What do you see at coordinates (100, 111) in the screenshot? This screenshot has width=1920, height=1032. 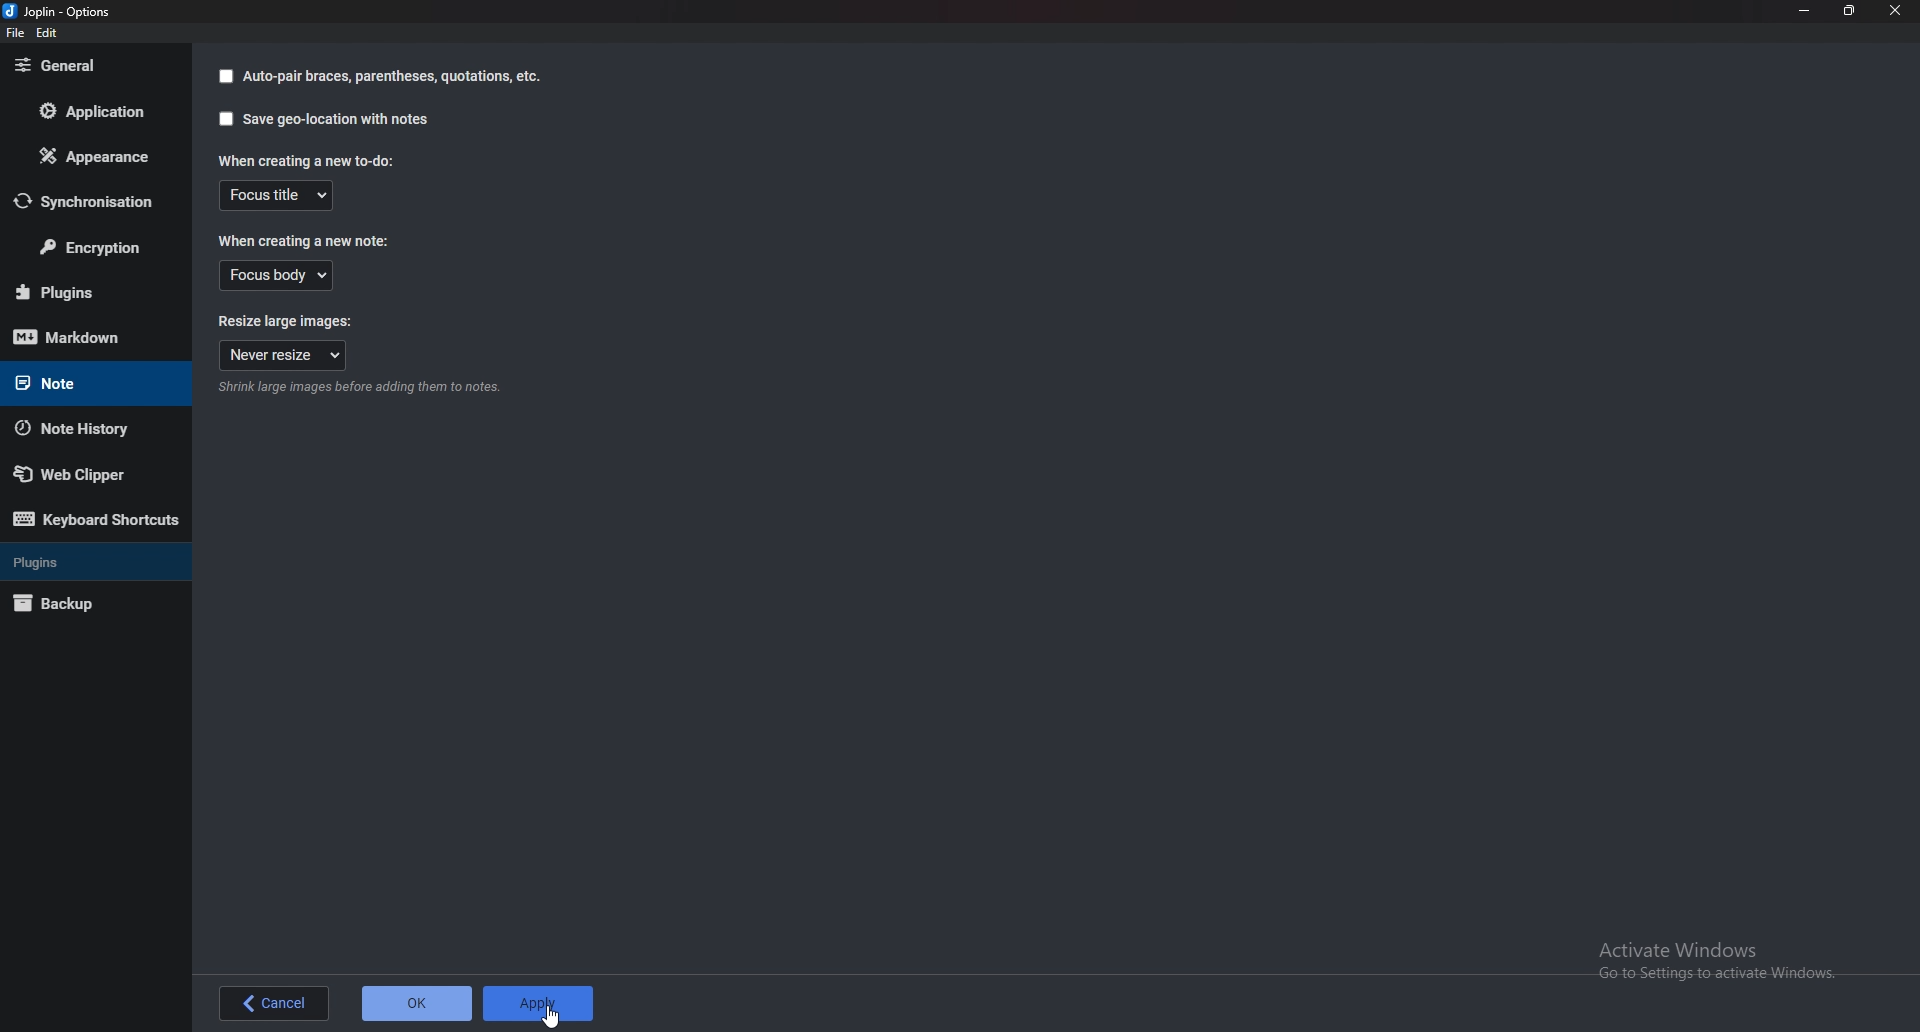 I see `Application` at bounding box center [100, 111].